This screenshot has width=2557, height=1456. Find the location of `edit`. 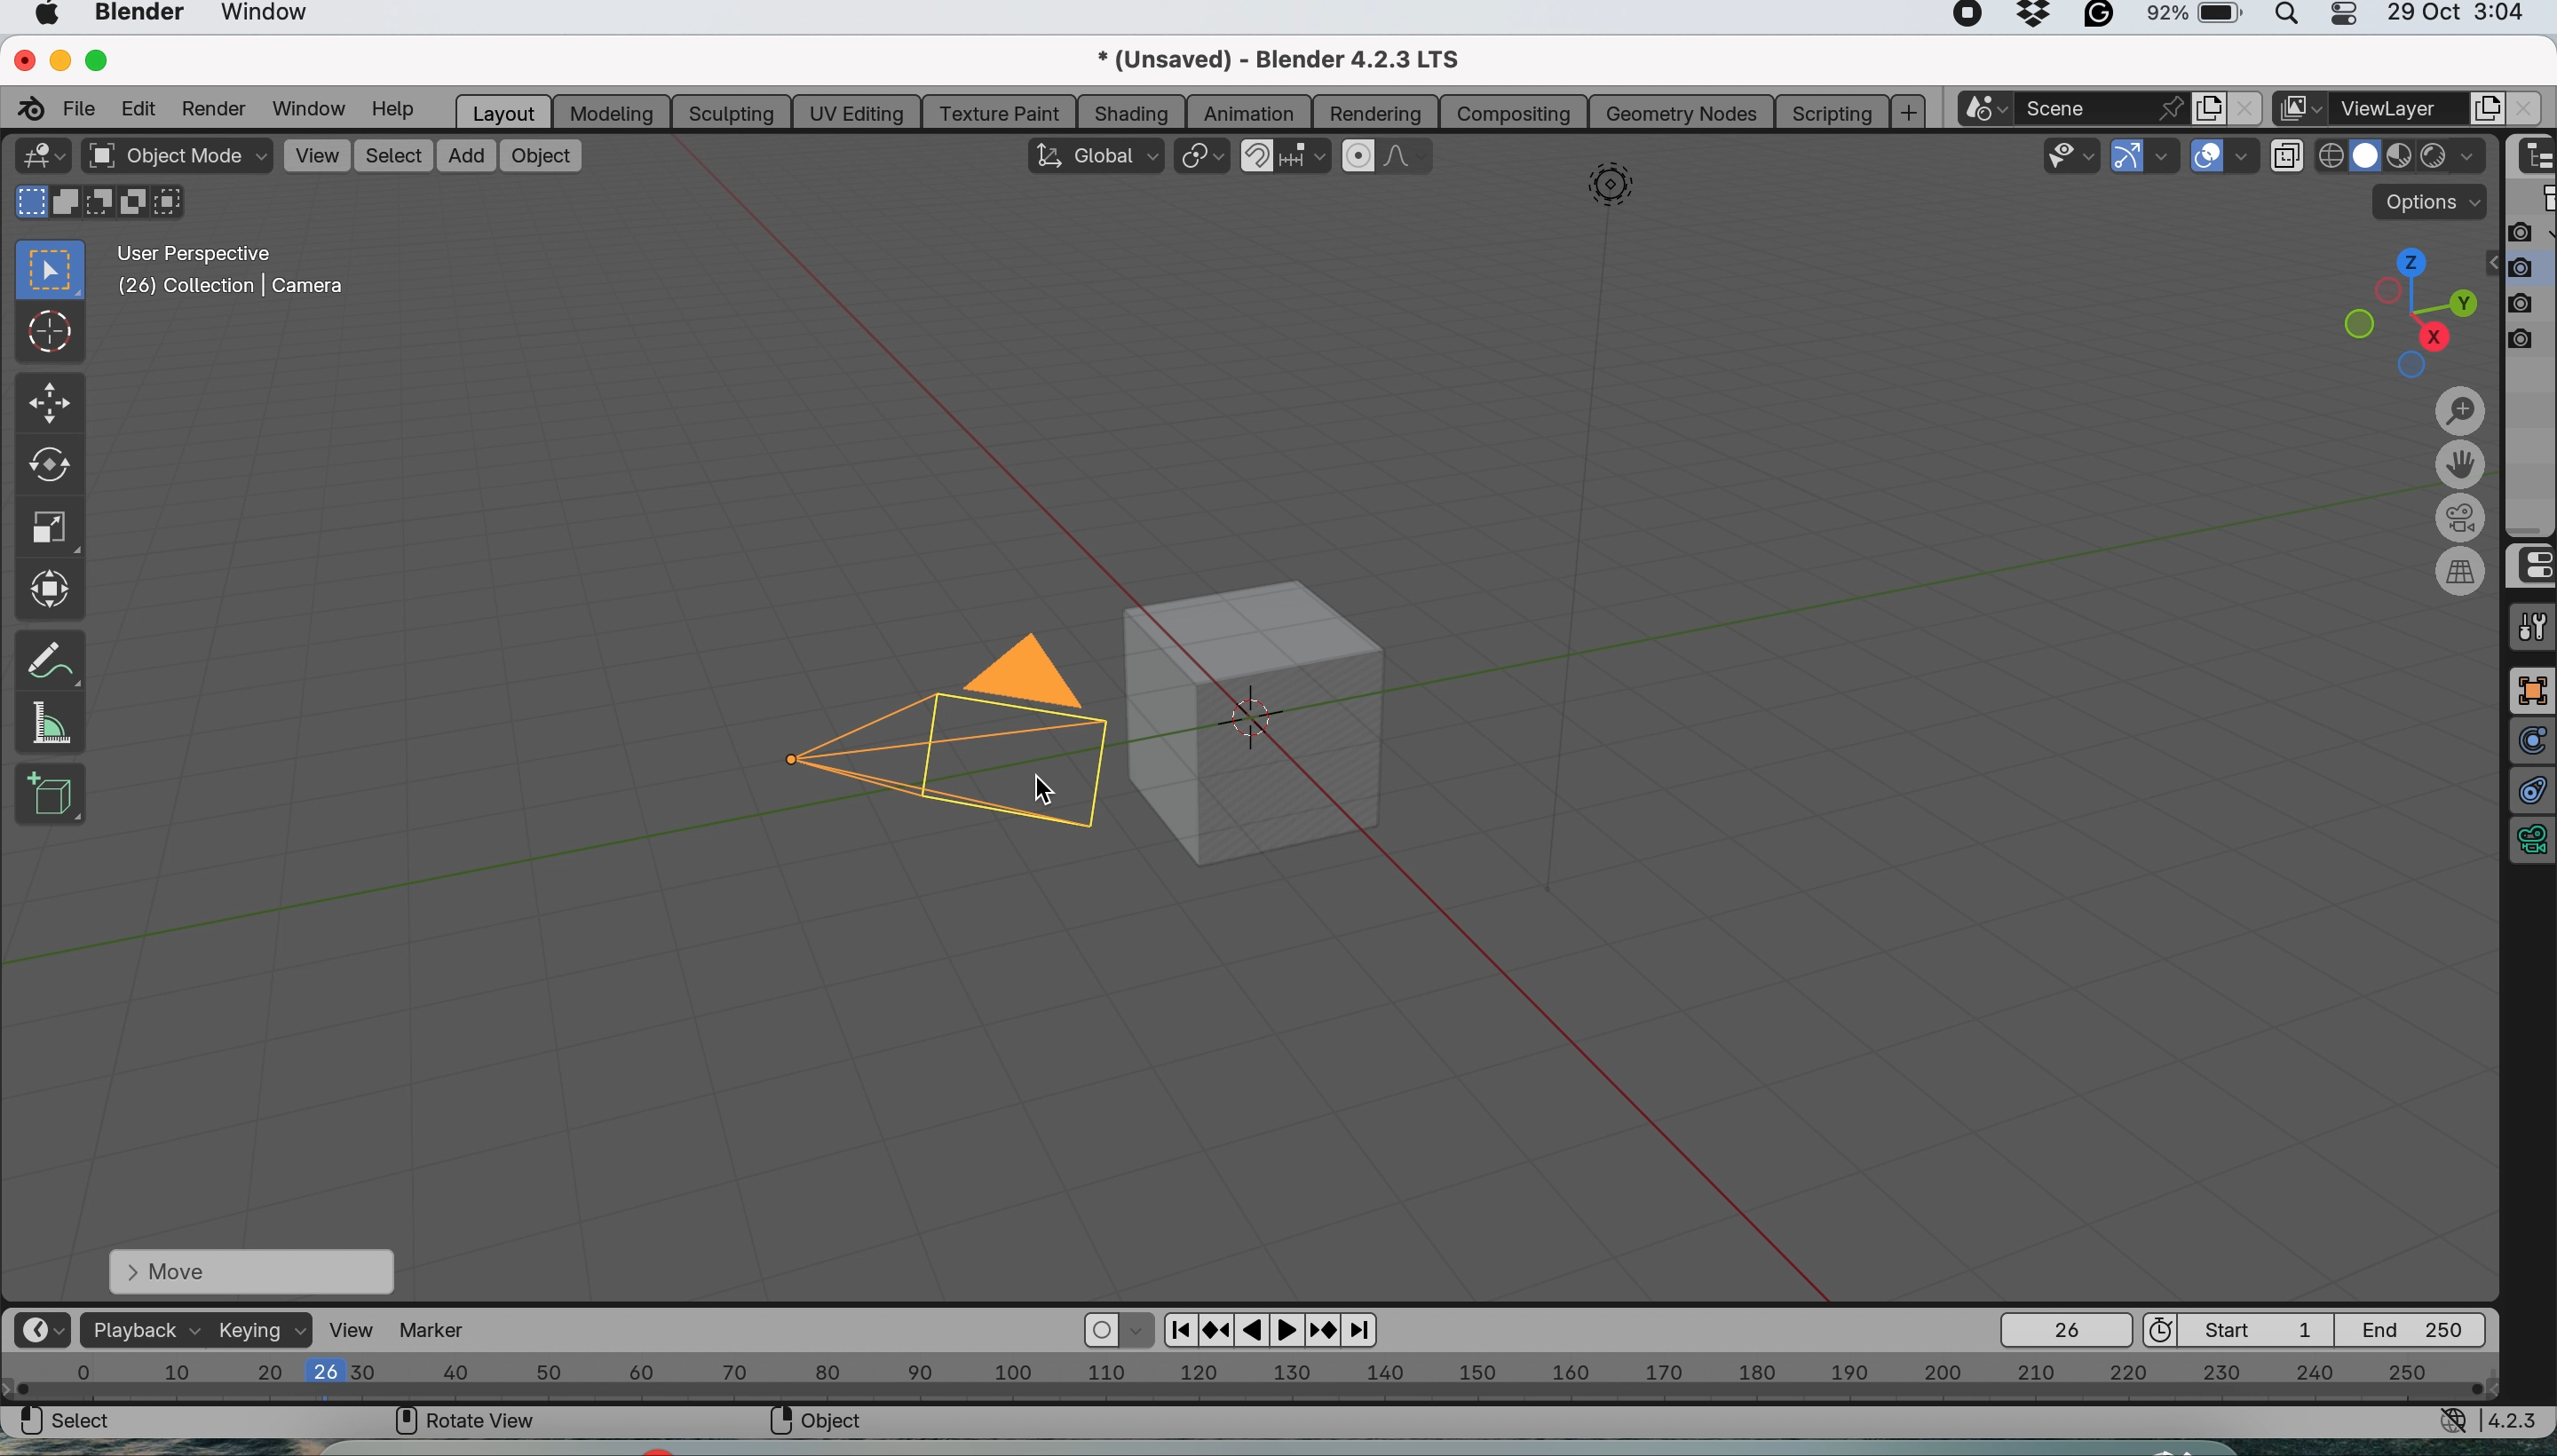

edit is located at coordinates (142, 107).